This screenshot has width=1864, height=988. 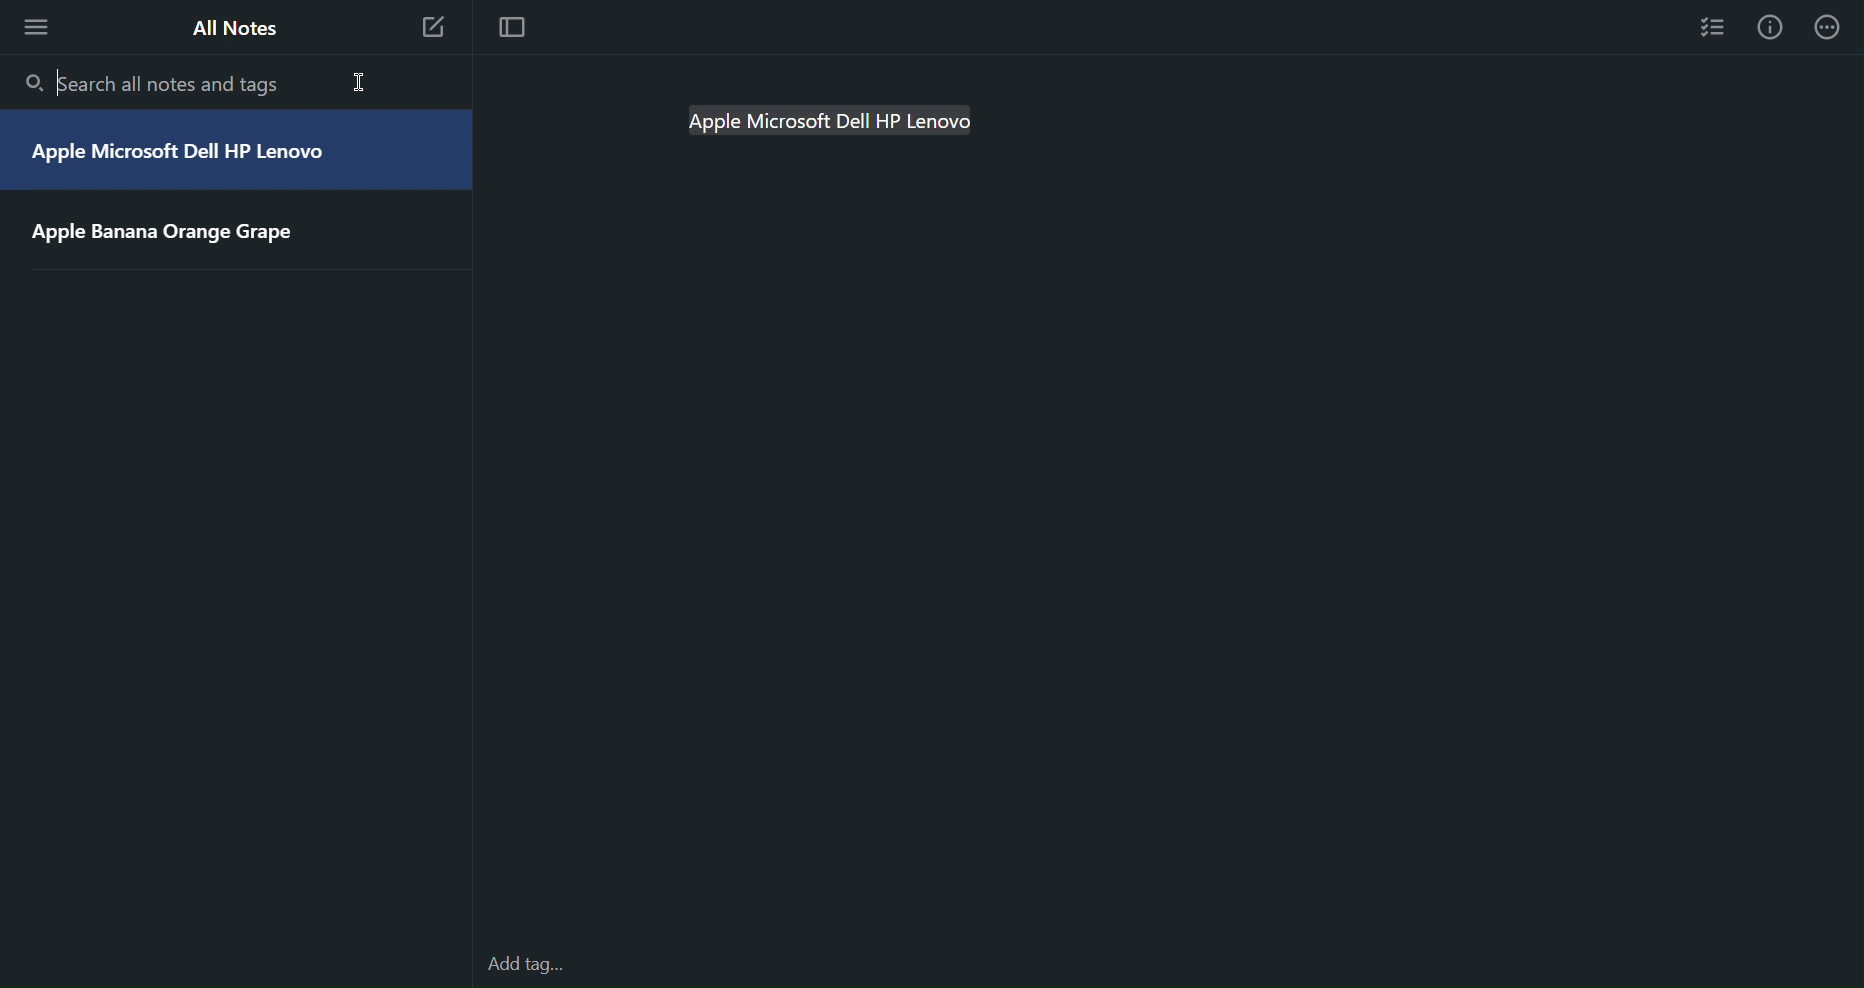 I want to click on Checklist, so click(x=1712, y=27).